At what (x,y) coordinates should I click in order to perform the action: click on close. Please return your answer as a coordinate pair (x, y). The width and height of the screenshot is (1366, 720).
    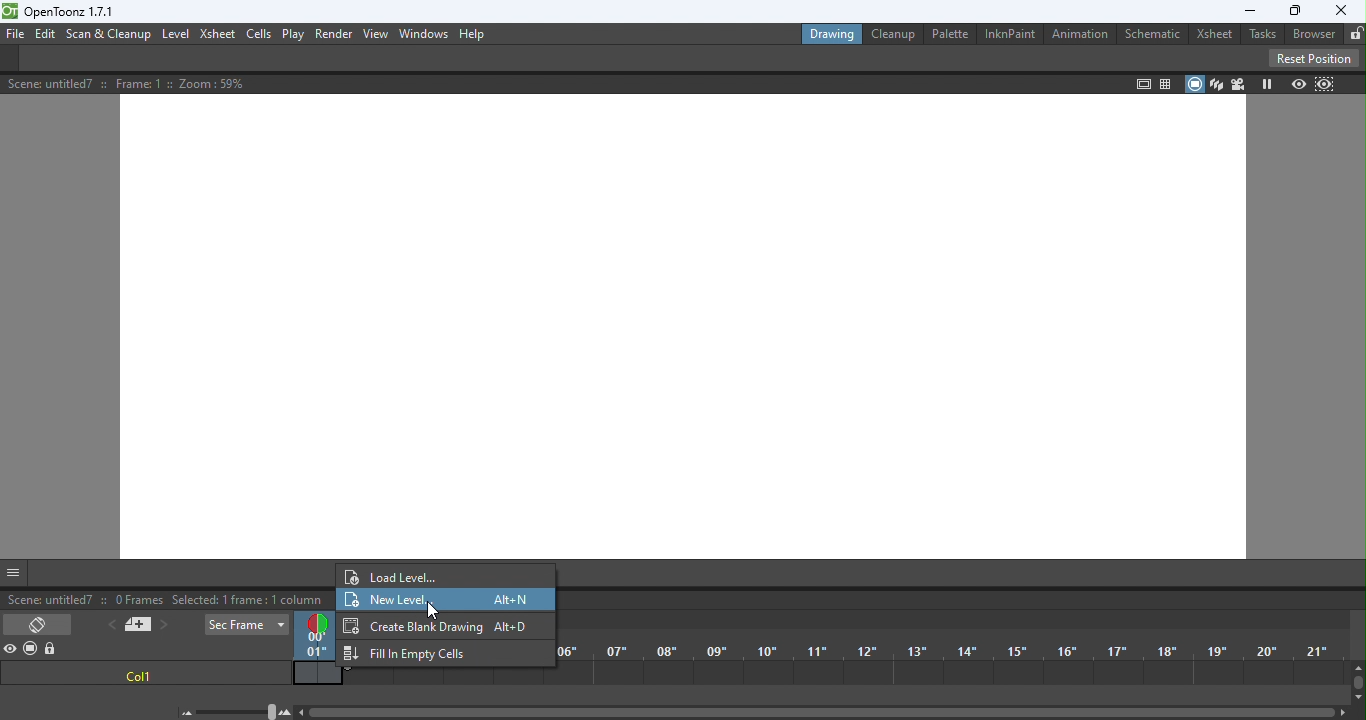
    Looking at the image, I should click on (1345, 10).